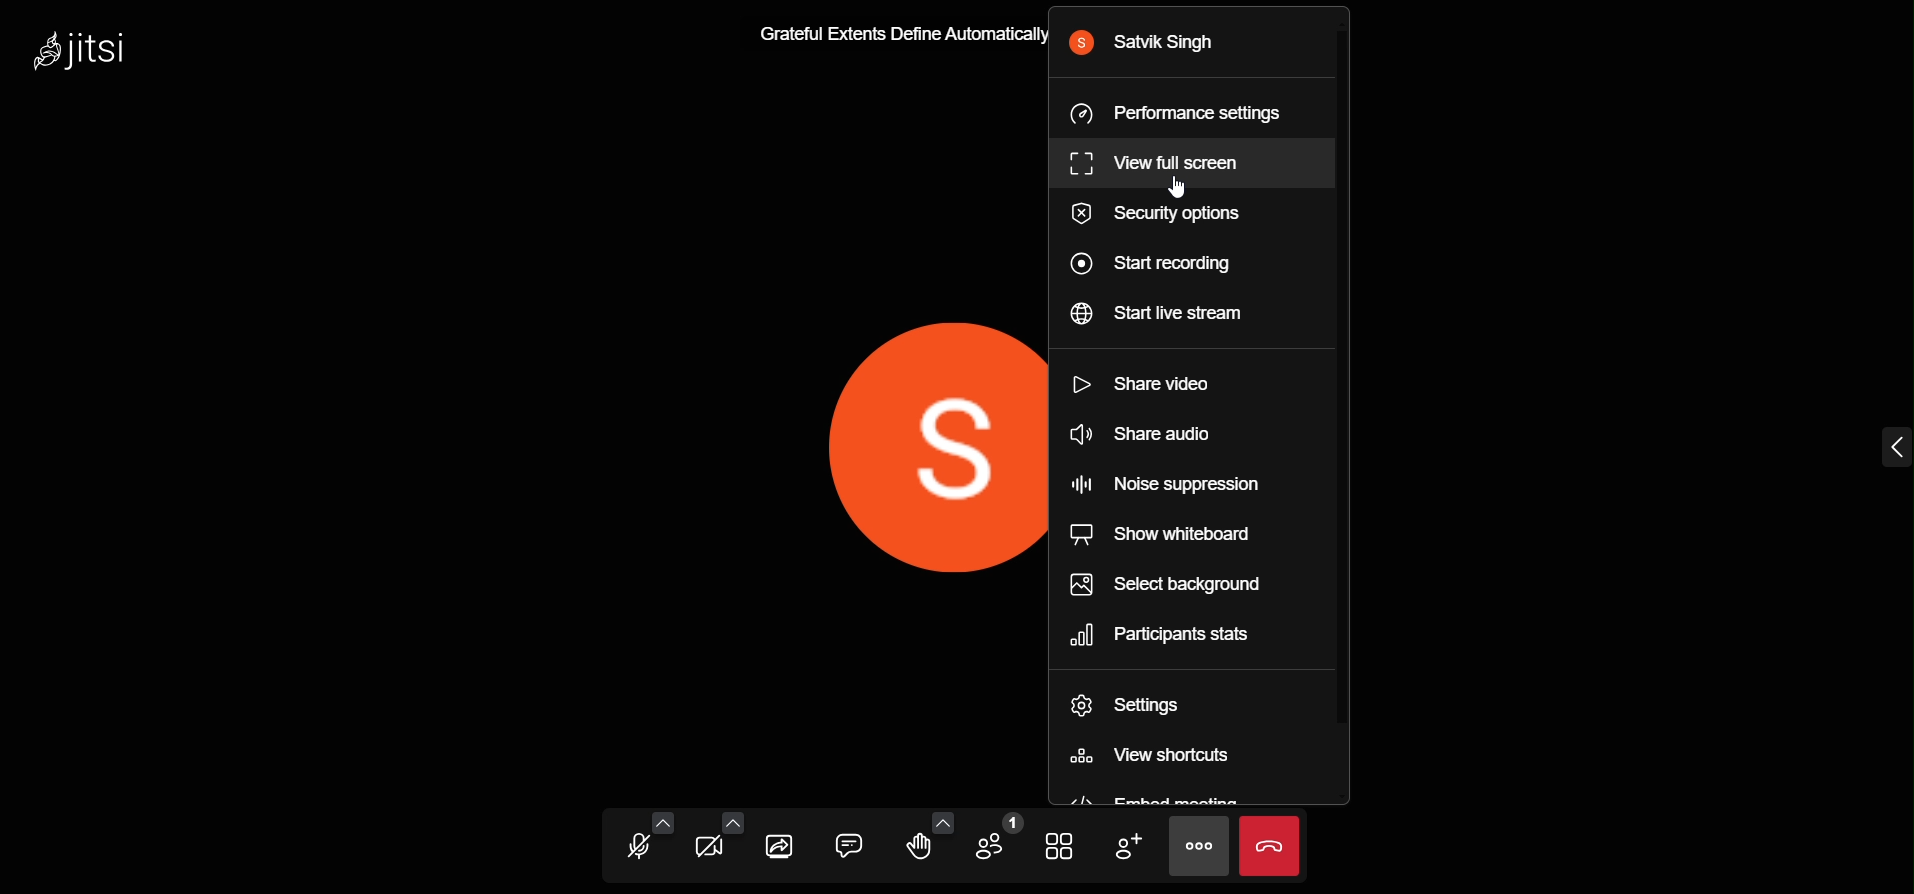  Describe the element at coordinates (1176, 637) in the screenshot. I see `participants stats` at that location.